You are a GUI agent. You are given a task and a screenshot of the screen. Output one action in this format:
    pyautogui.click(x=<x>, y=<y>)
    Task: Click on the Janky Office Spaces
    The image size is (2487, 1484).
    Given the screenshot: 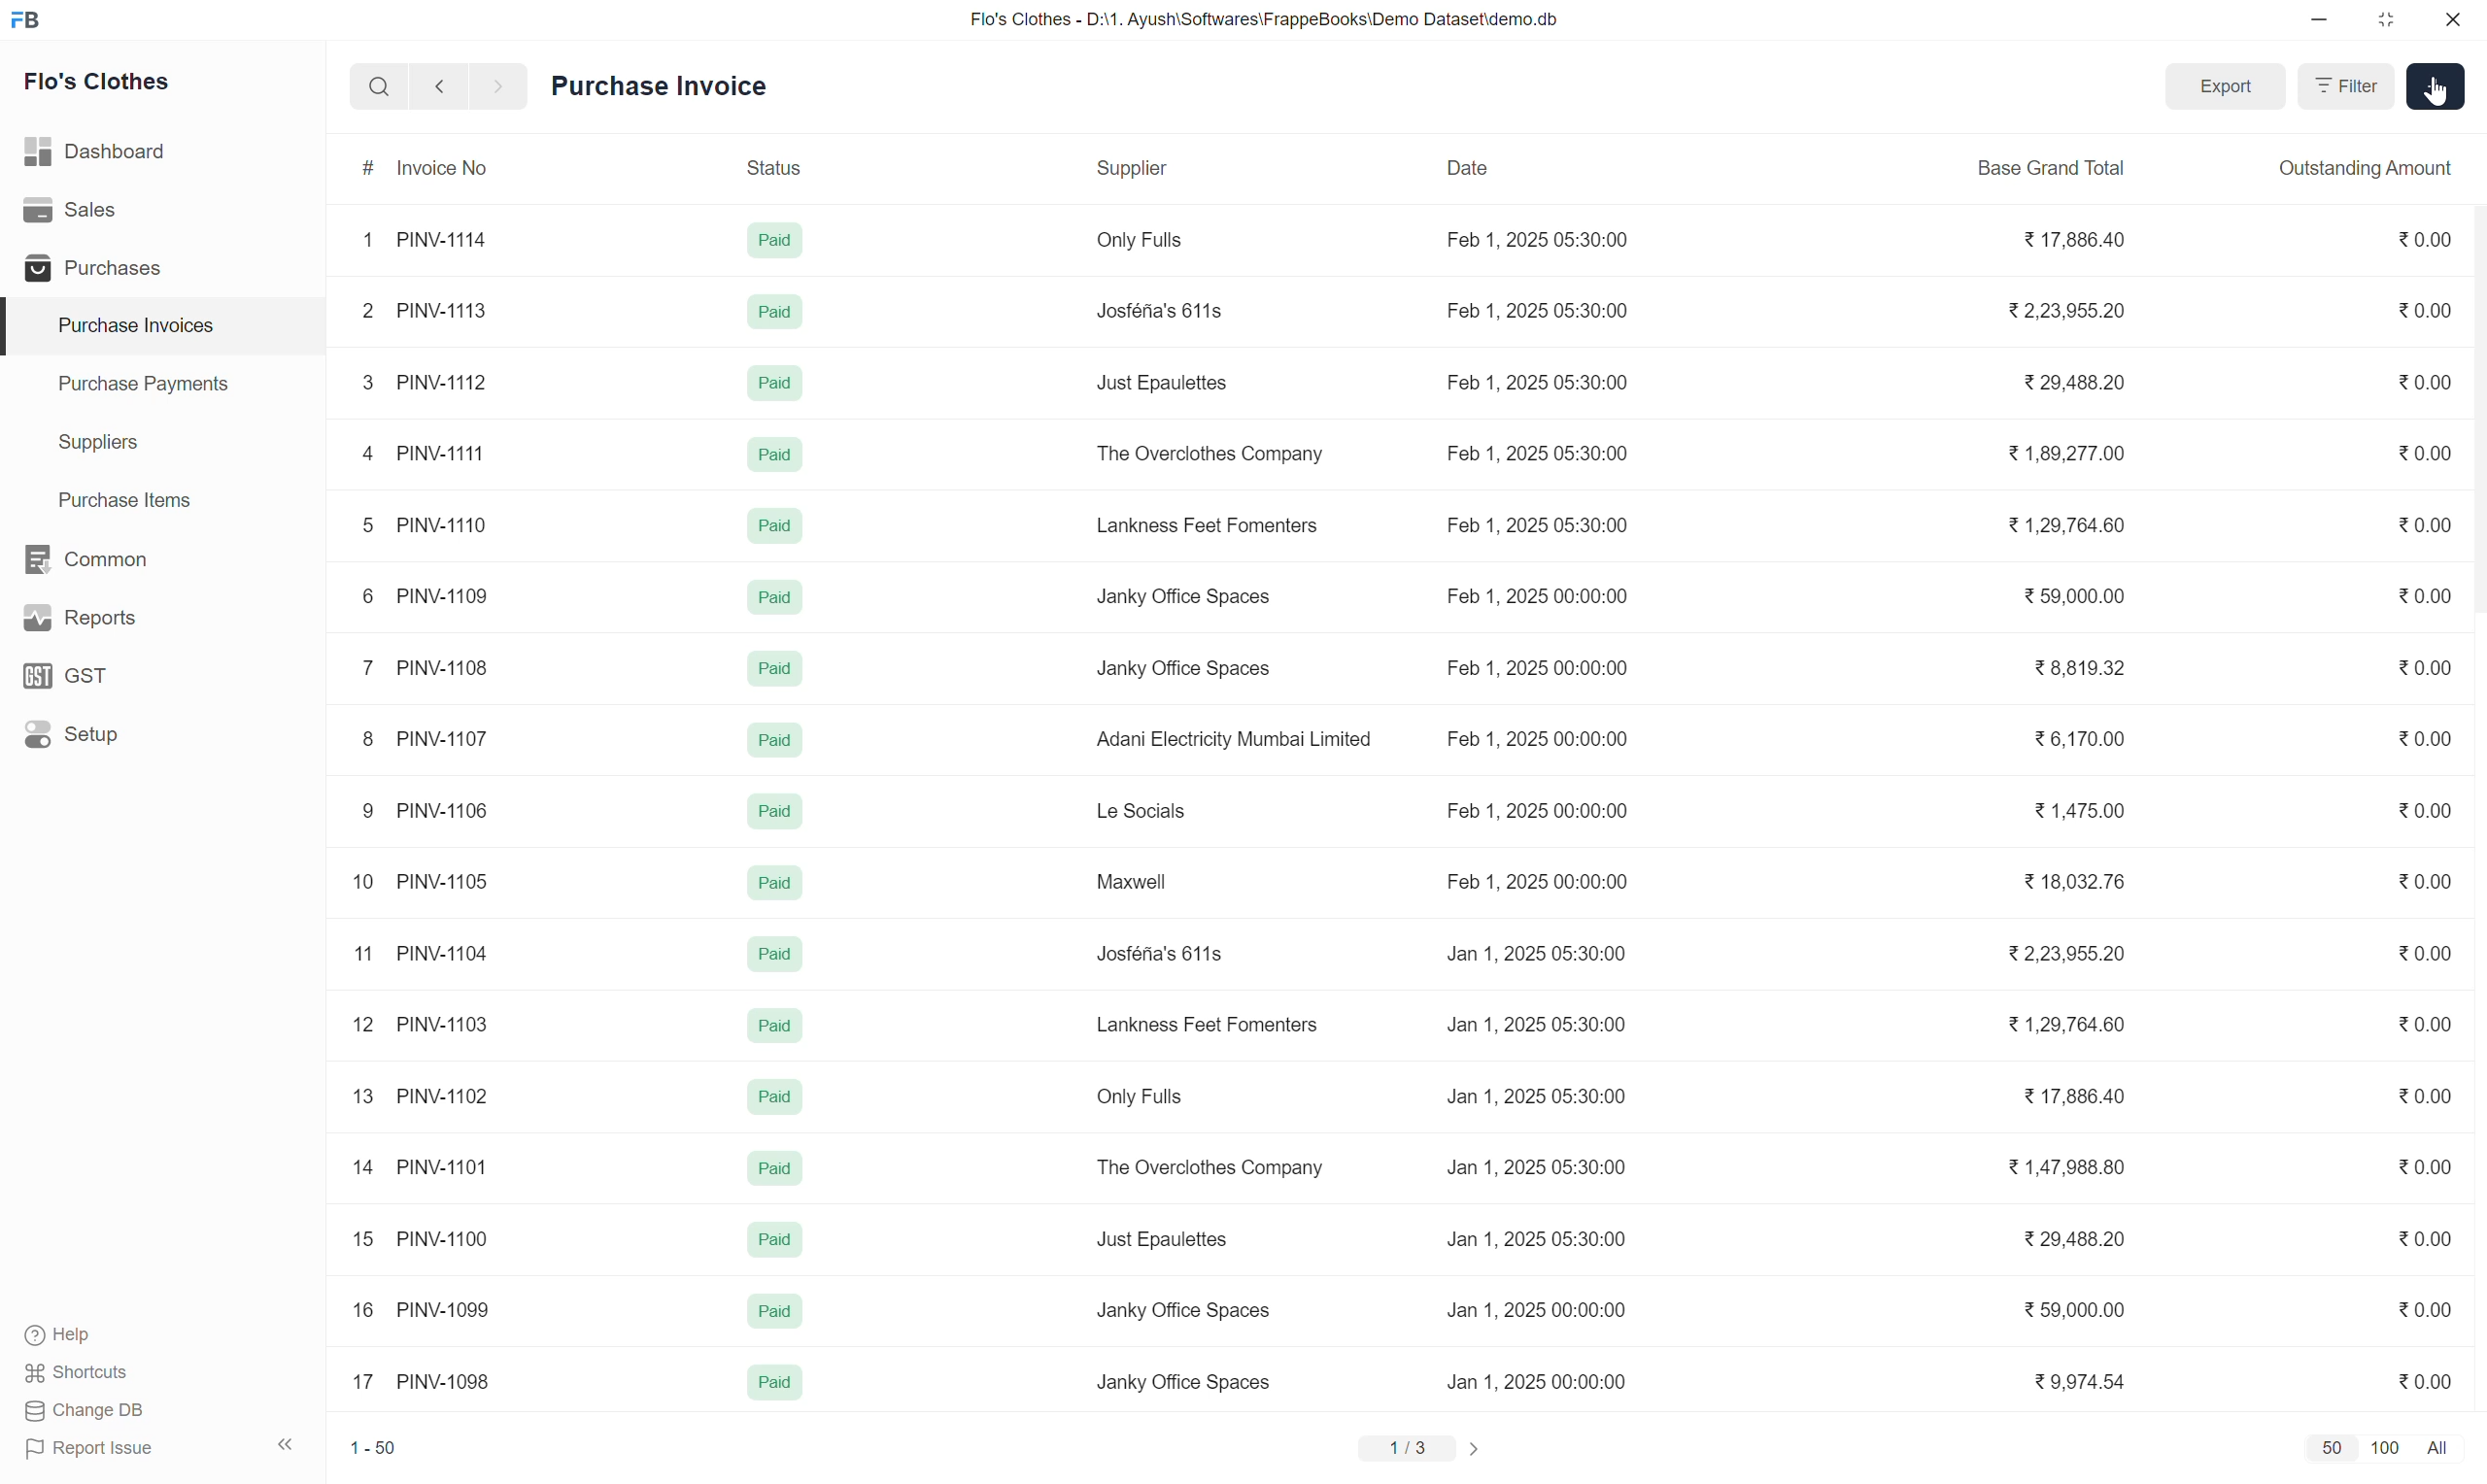 What is the action you would take?
    pyautogui.click(x=1181, y=669)
    